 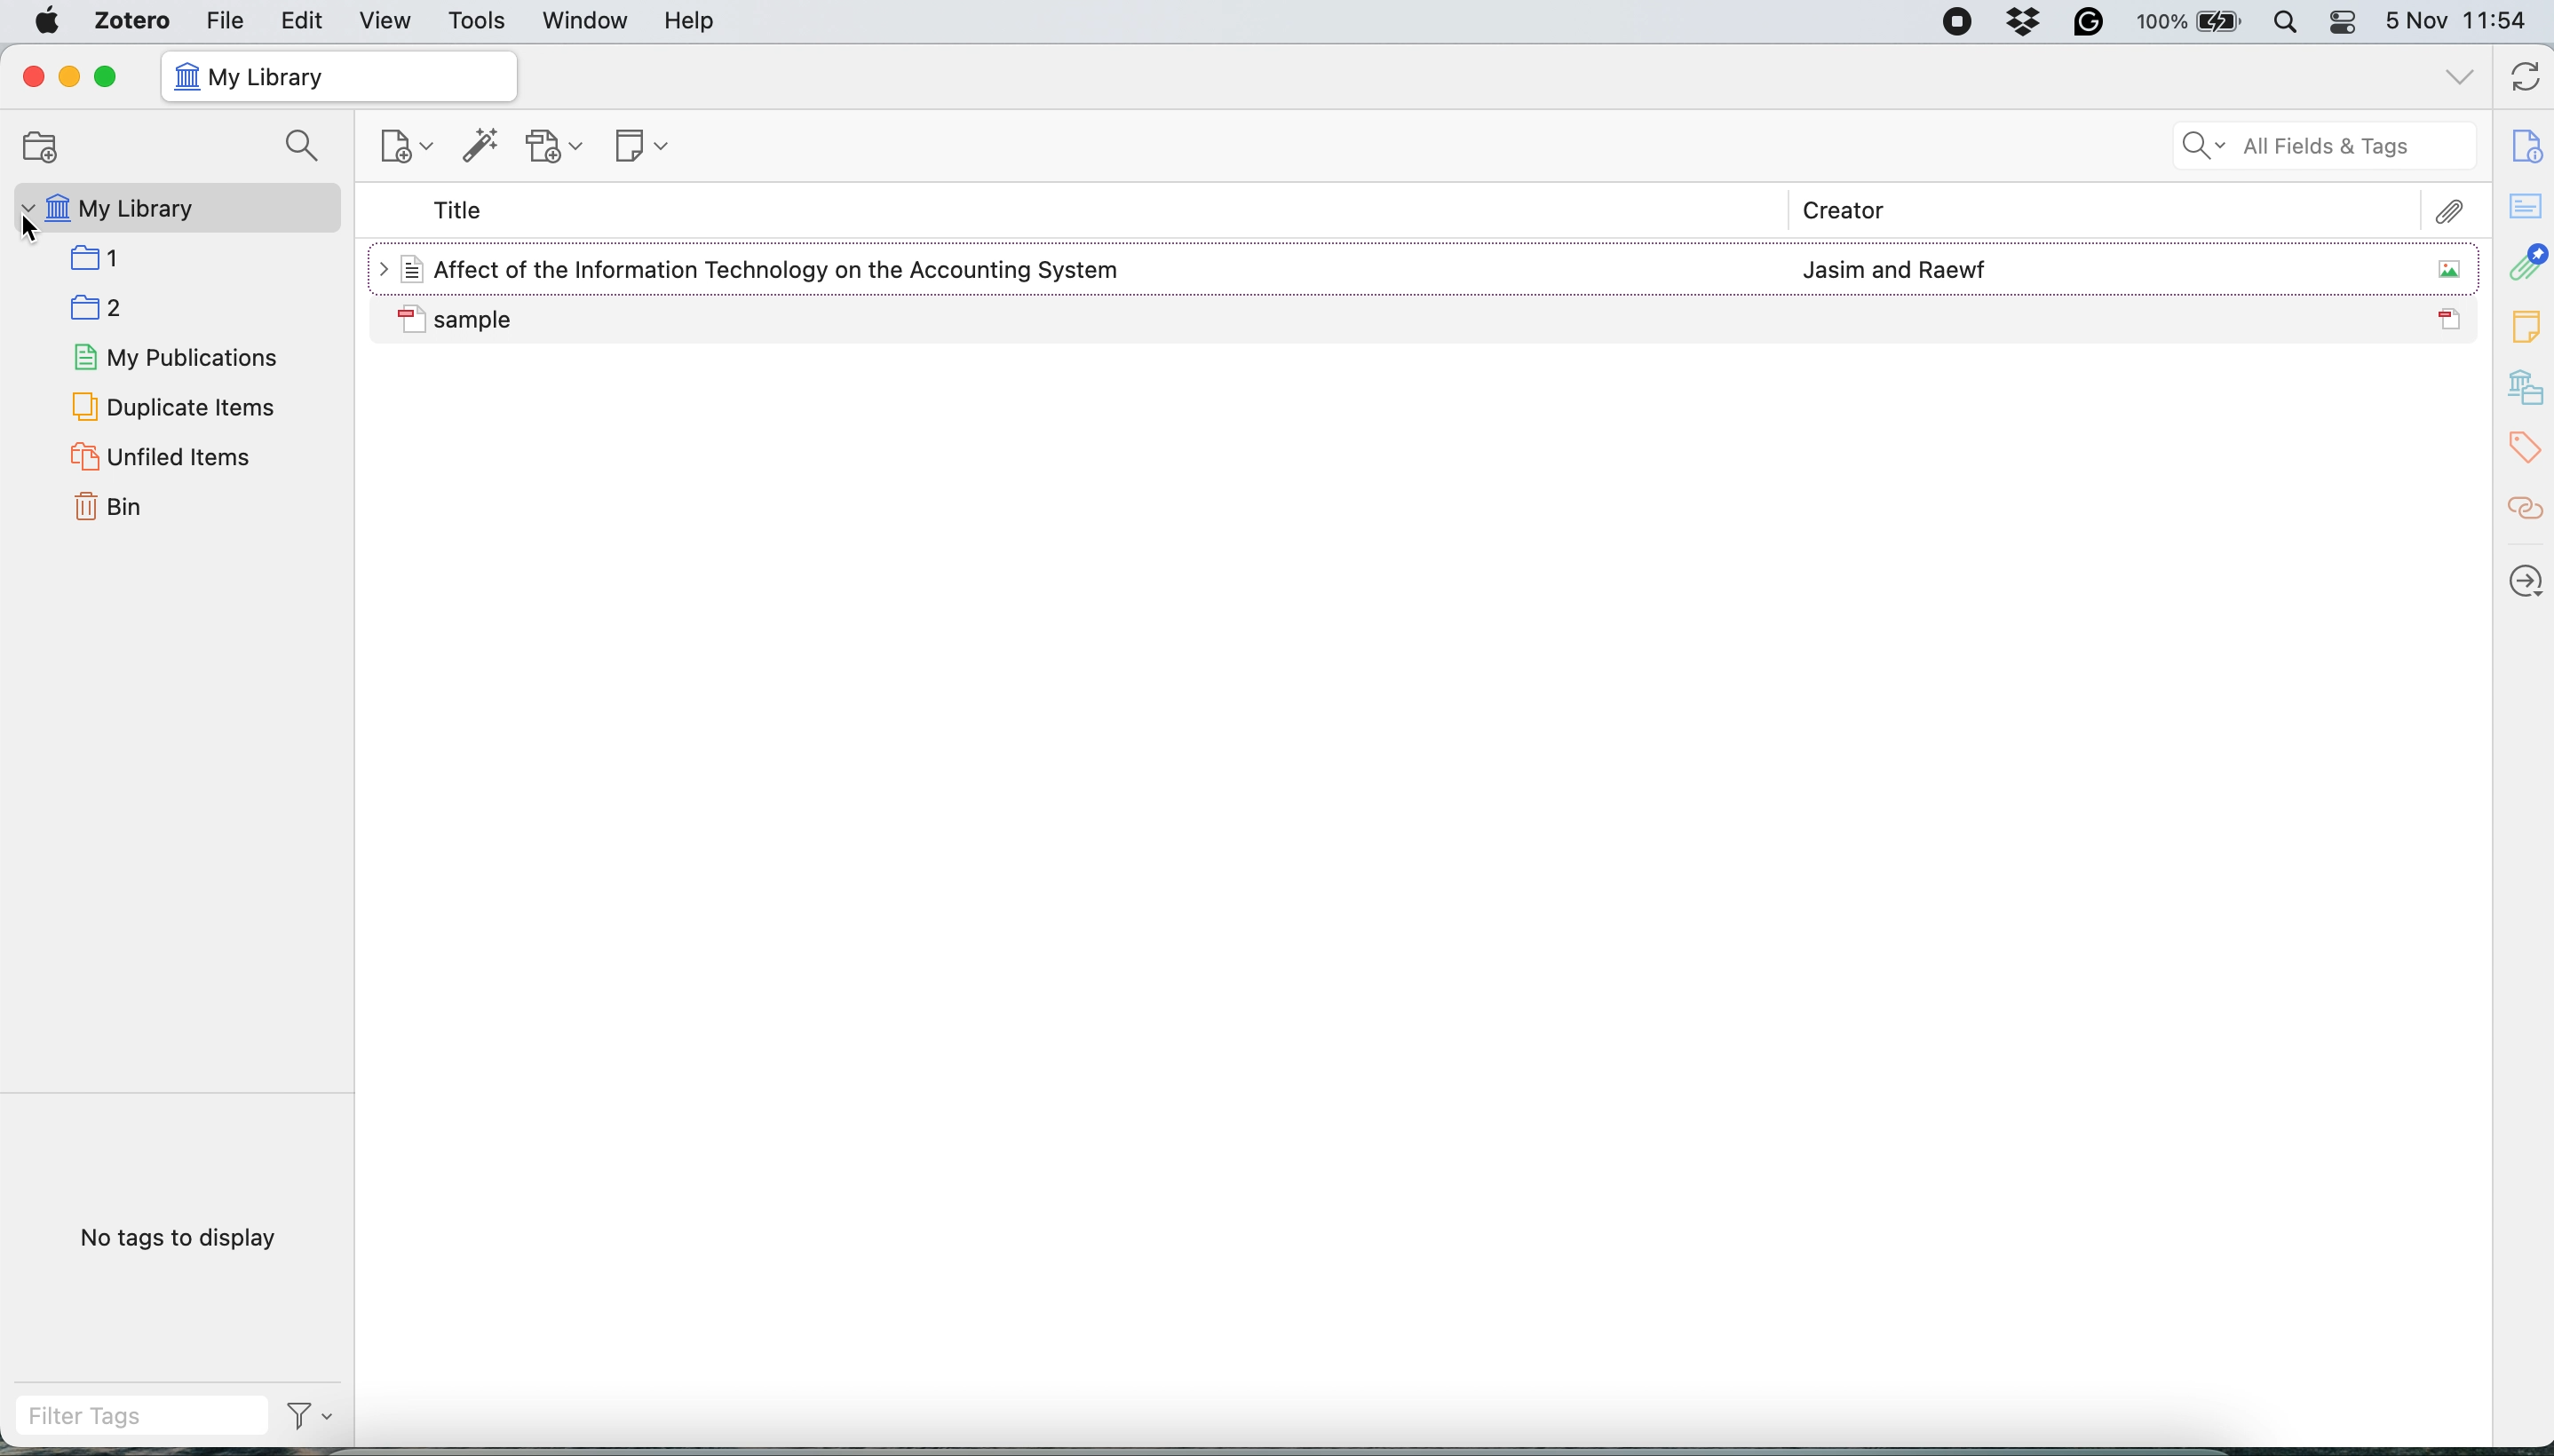 What do you see at coordinates (203, 1241) in the screenshot?
I see `no tags to display` at bounding box center [203, 1241].